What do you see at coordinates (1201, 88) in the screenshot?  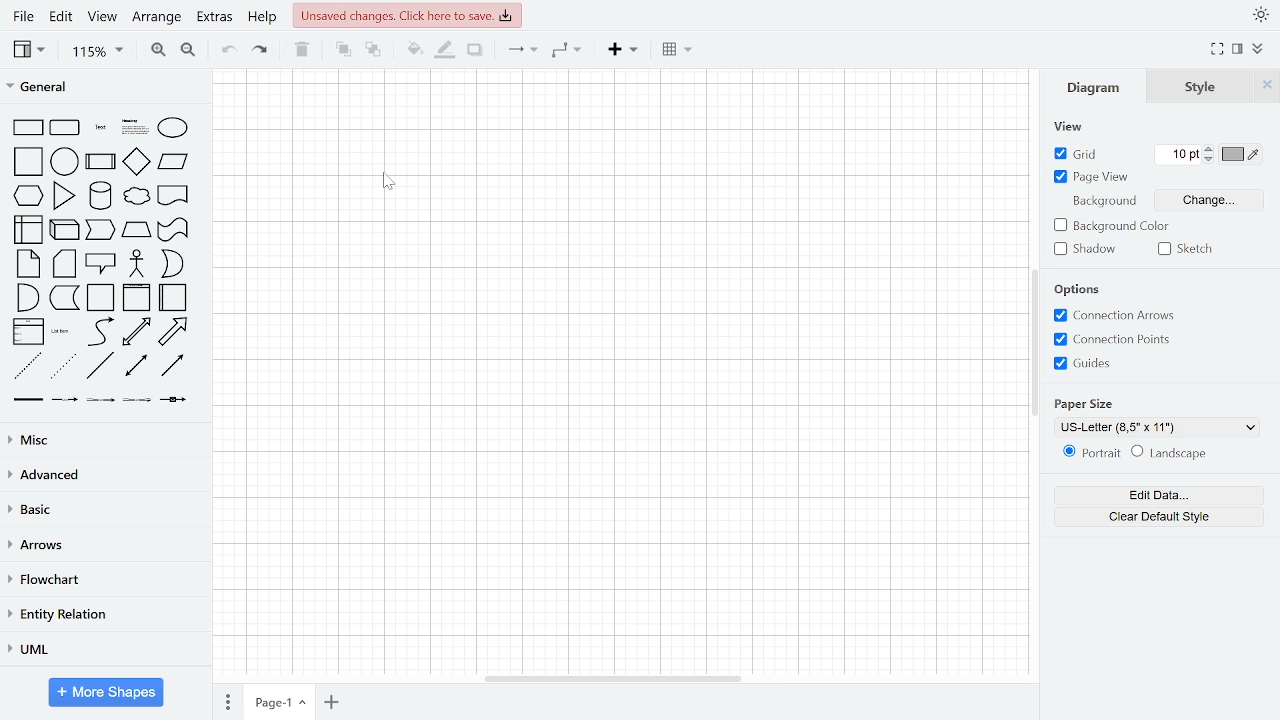 I see `style` at bounding box center [1201, 88].